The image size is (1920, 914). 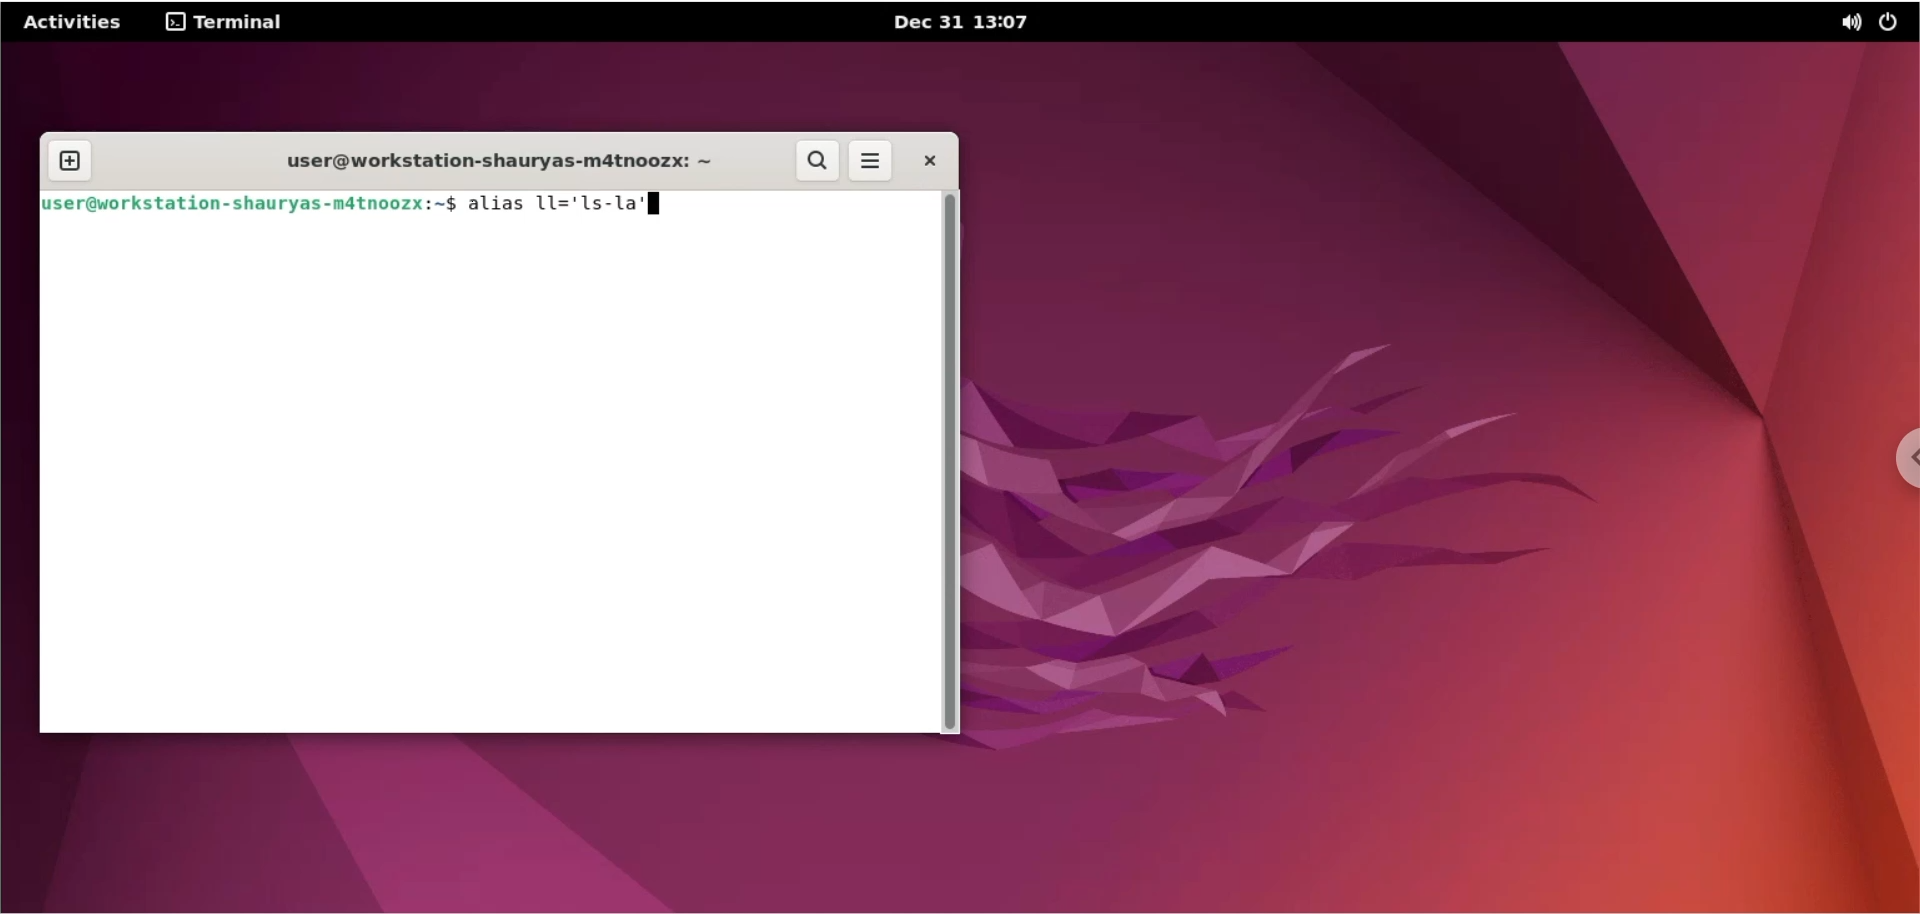 What do you see at coordinates (556, 204) in the screenshot?
I see `alias 11='1s-1la'` at bounding box center [556, 204].